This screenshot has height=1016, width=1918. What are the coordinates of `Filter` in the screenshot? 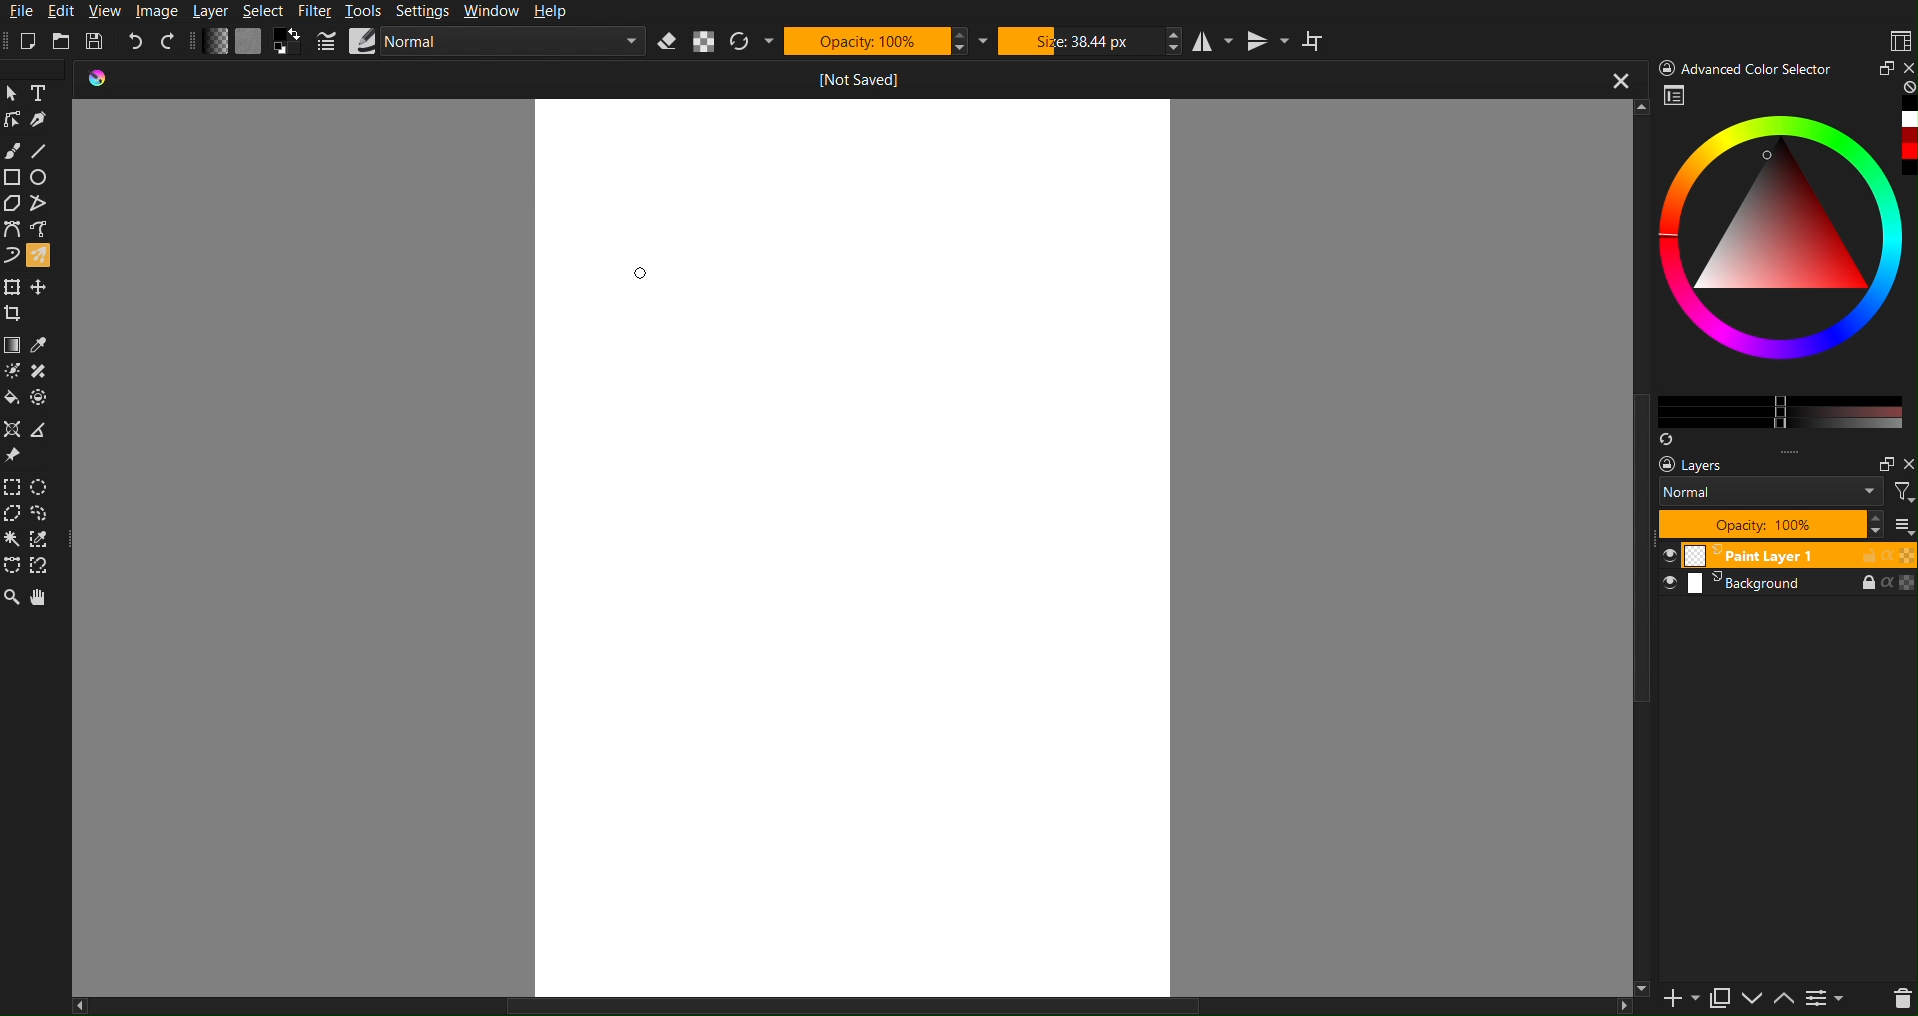 It's located at (318, 10).